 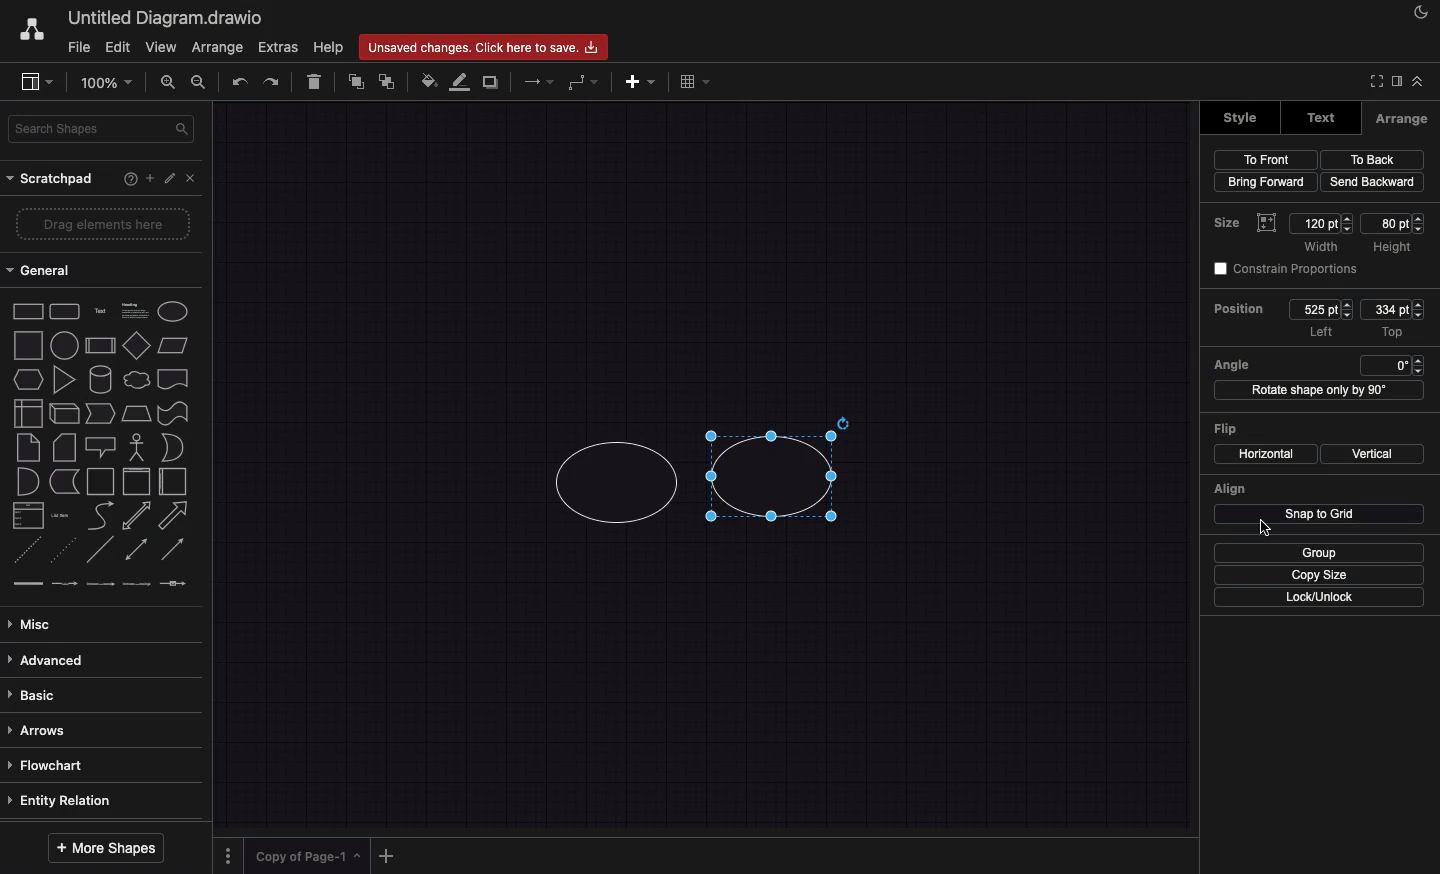 What do you see at coordinates (1320, 333) in the screenshot?
I see `left` at bounding box center [1320, 333].